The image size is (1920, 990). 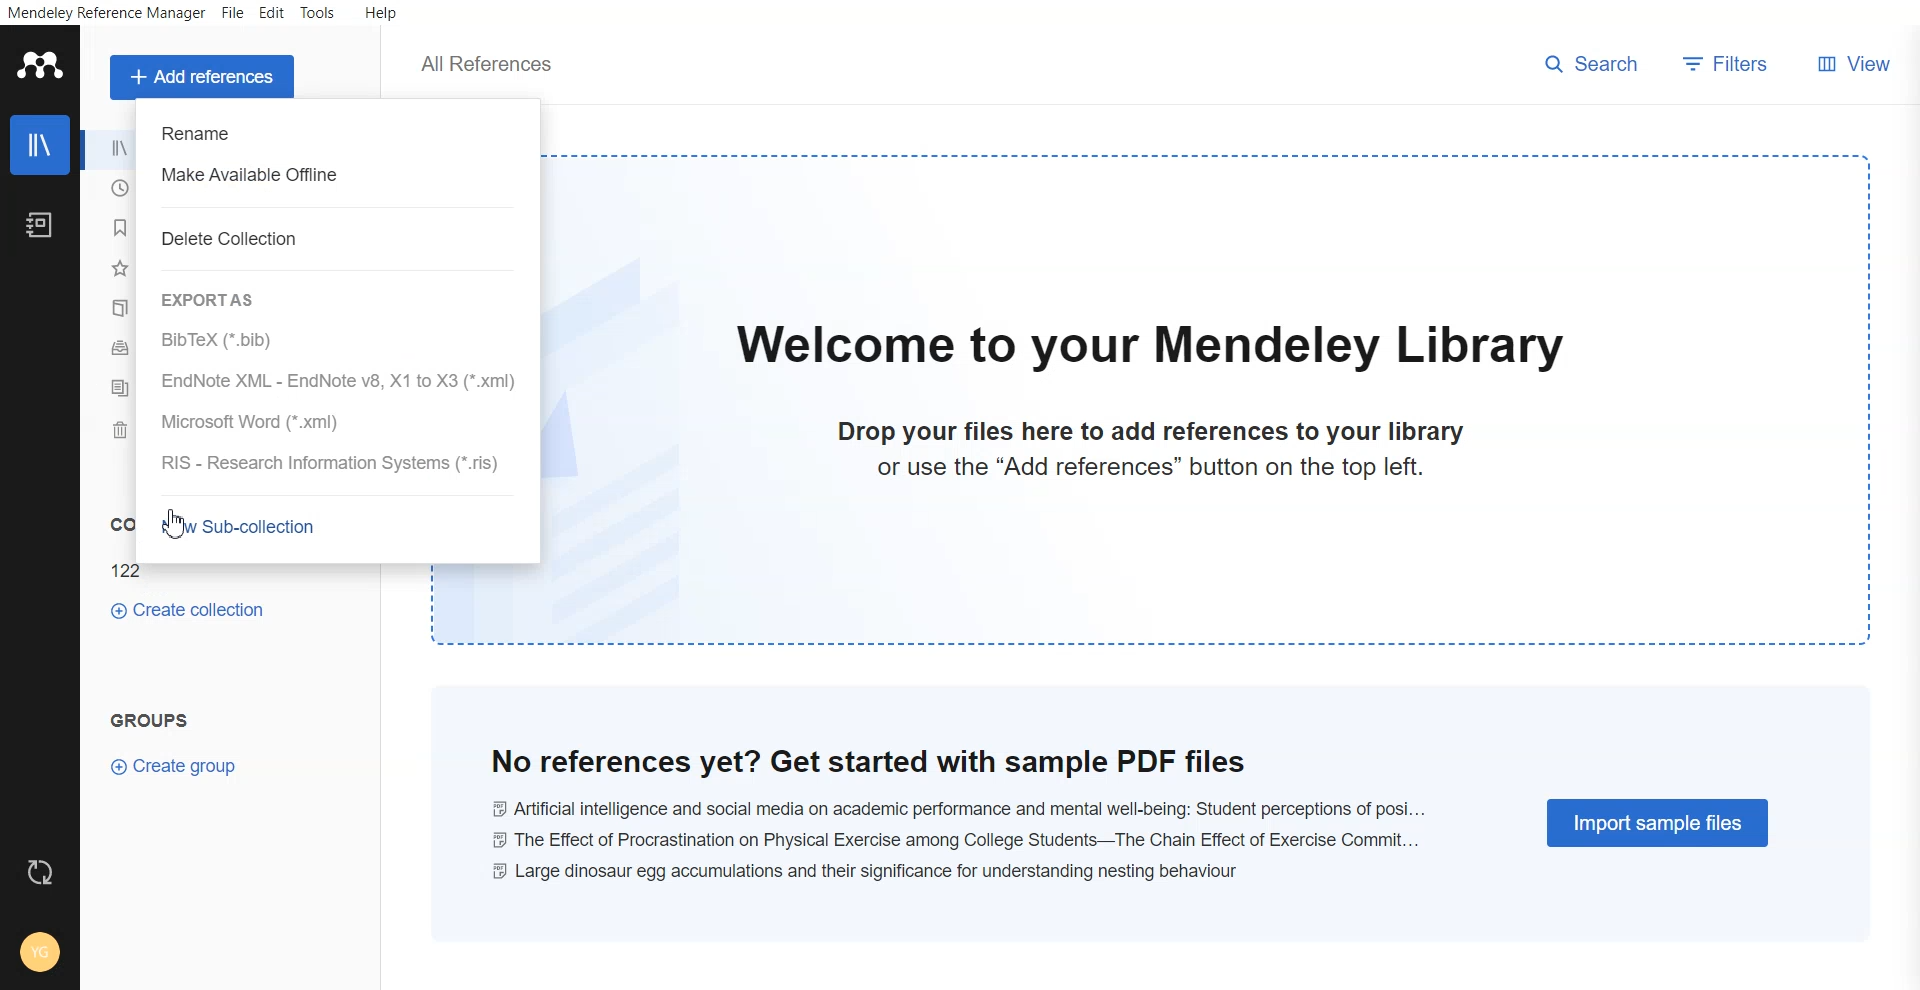 I want to click on View, so click(x=1849, y=62).